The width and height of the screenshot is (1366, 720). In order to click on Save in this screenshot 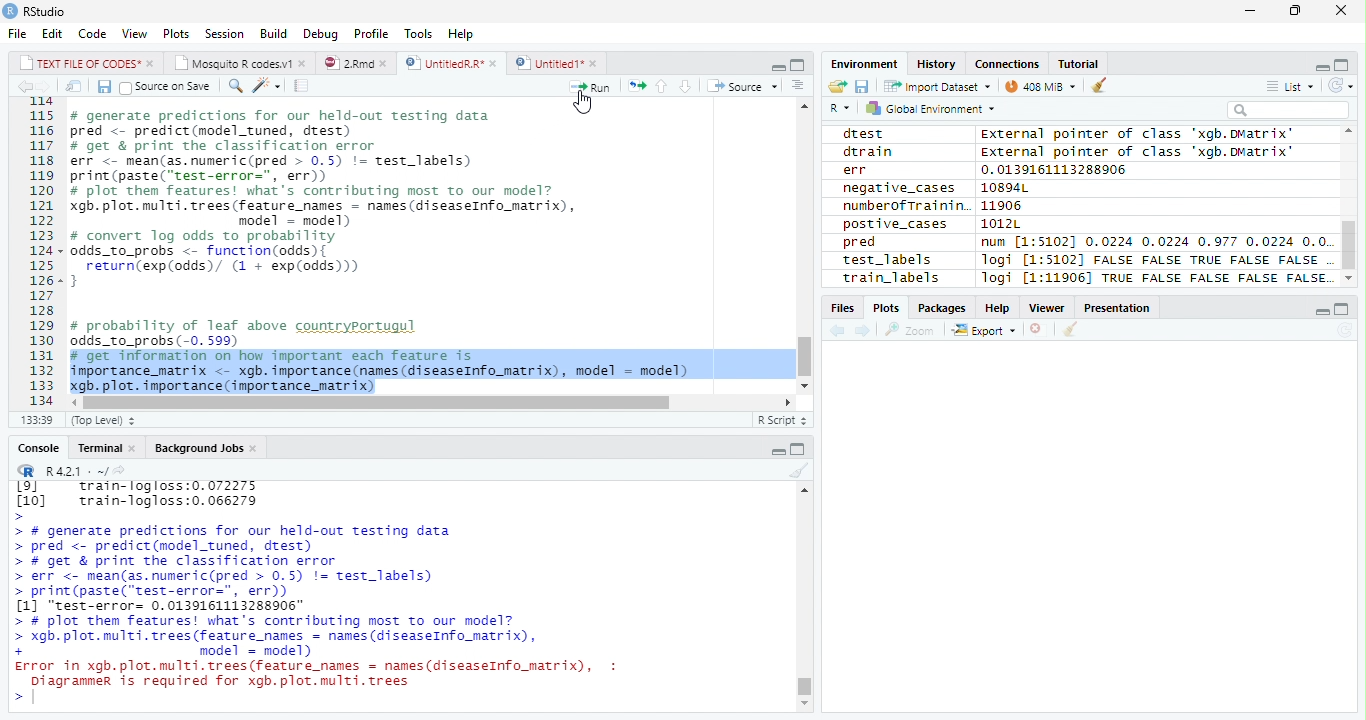, I will do `click(863, 85)`.